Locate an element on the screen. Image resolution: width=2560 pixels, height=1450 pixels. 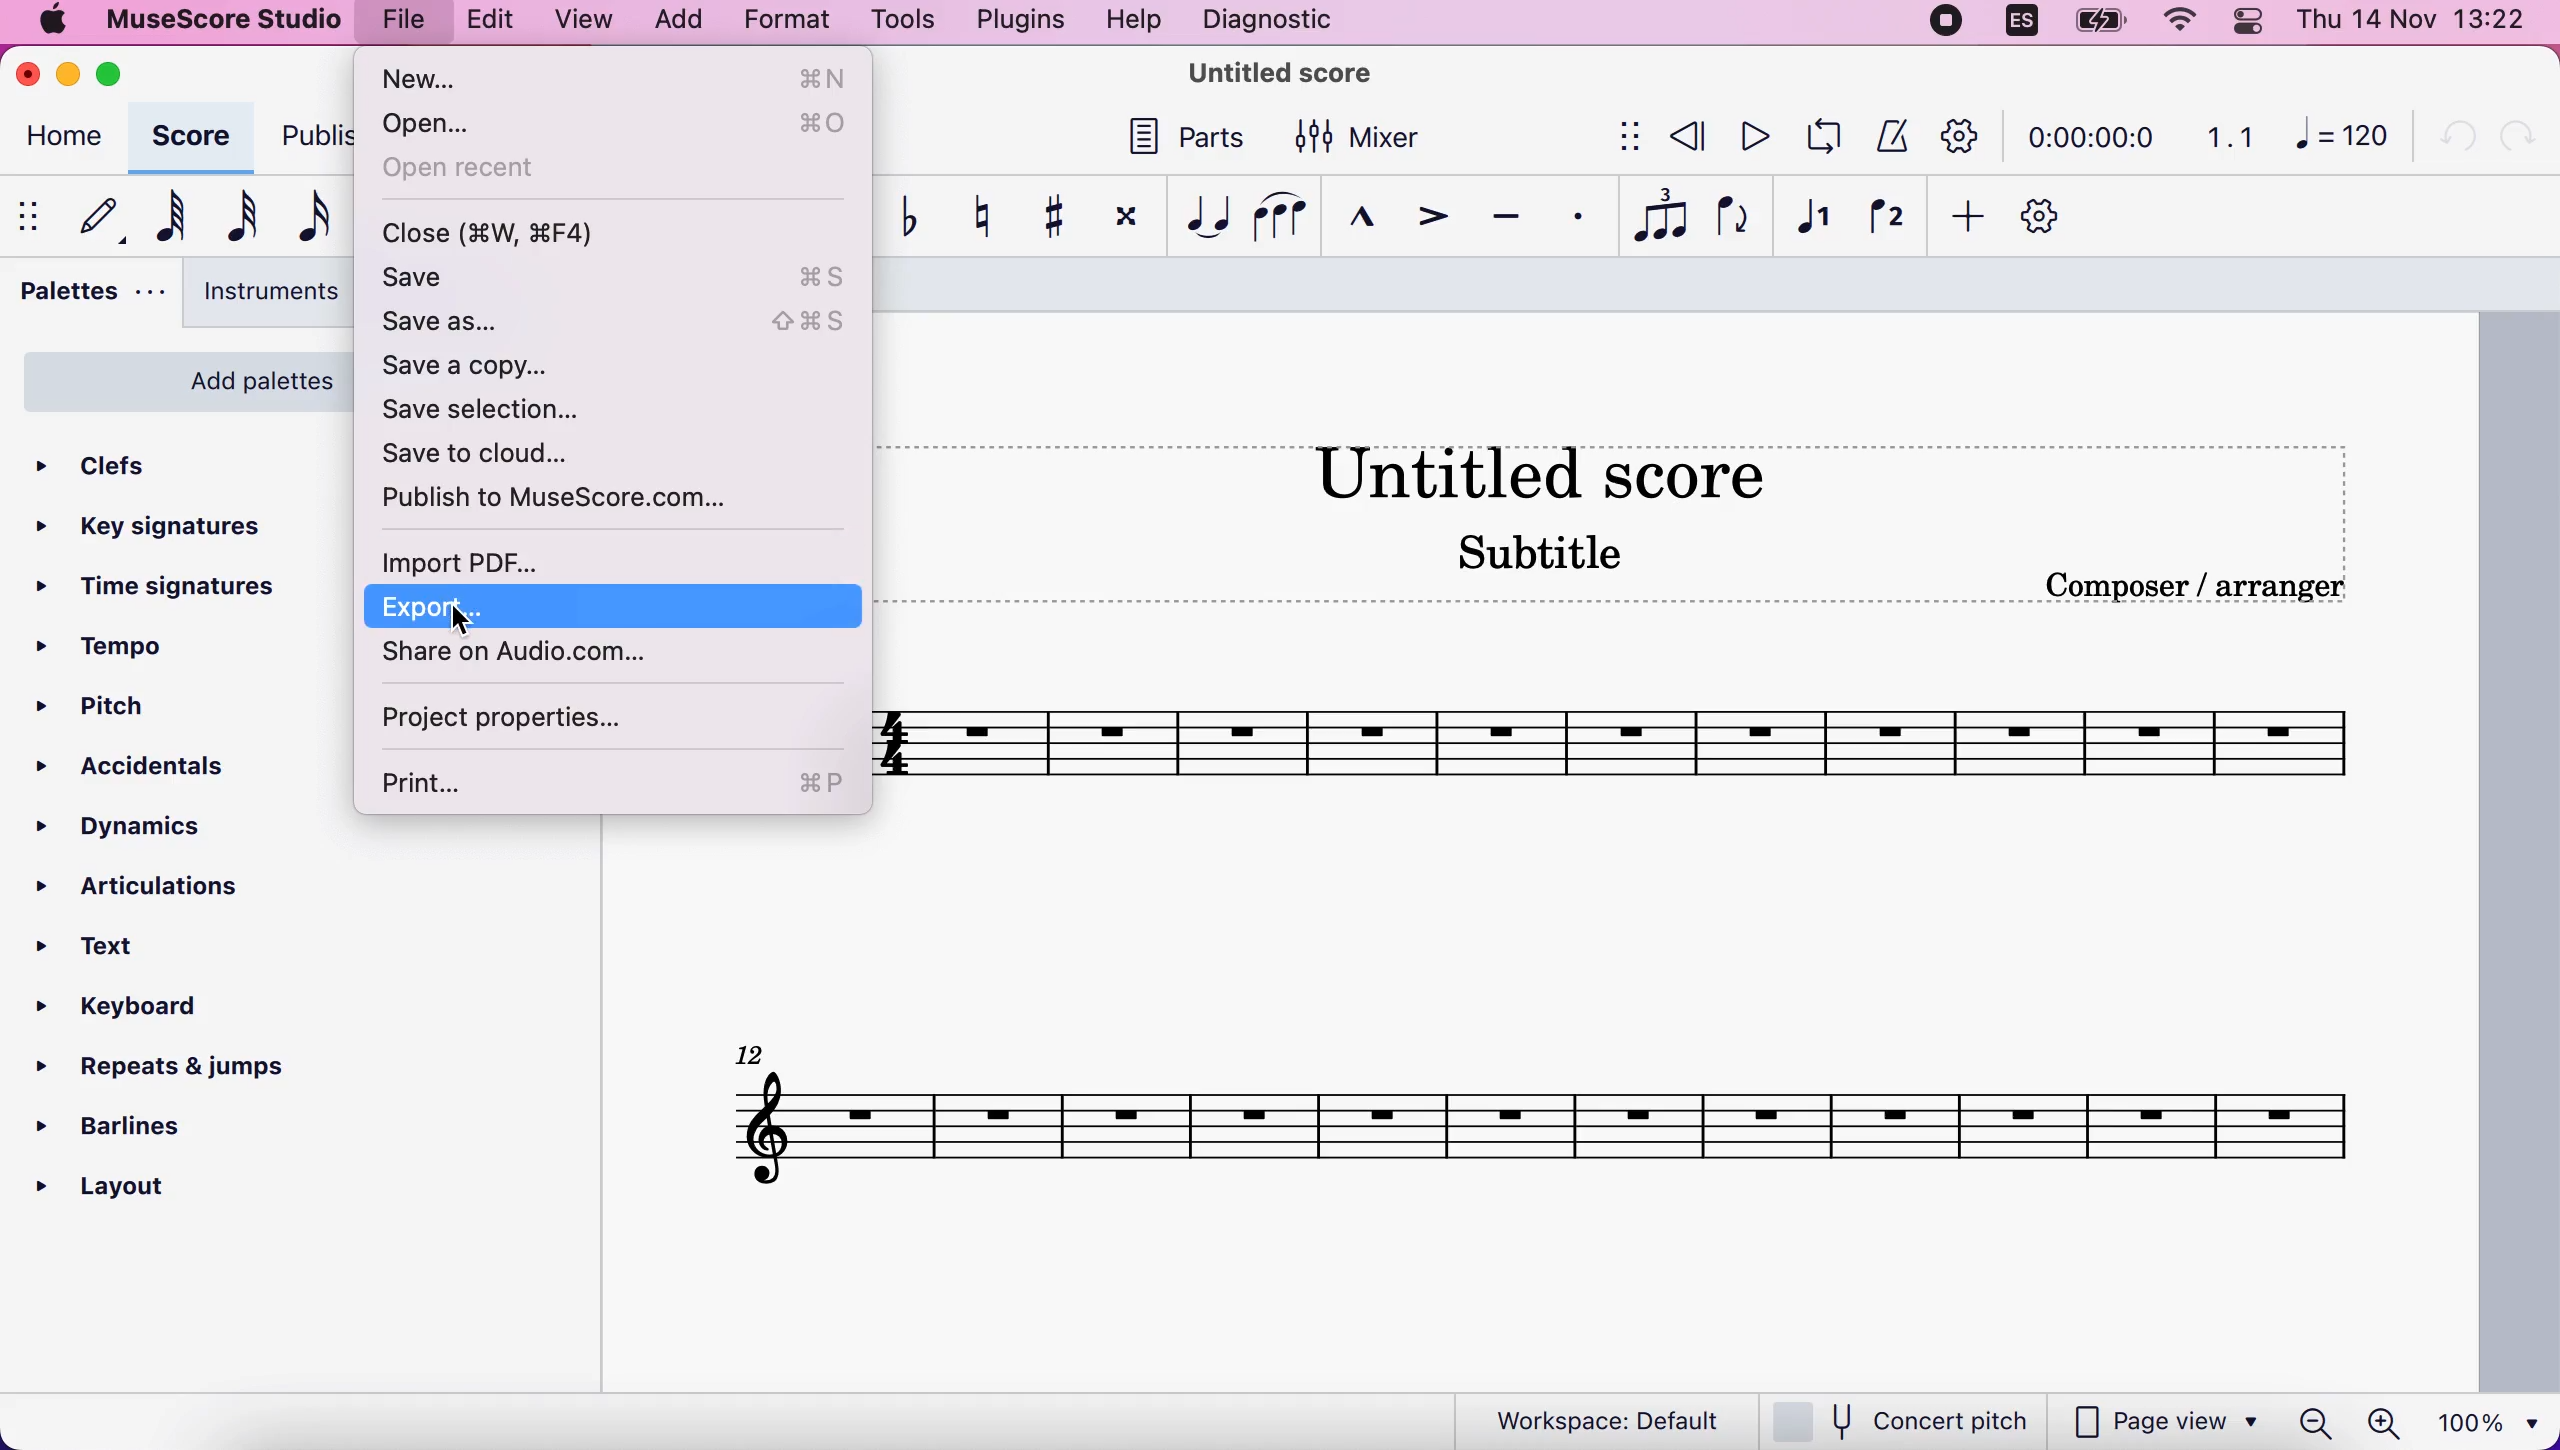
panel control is located at coordinates (2250, 25).